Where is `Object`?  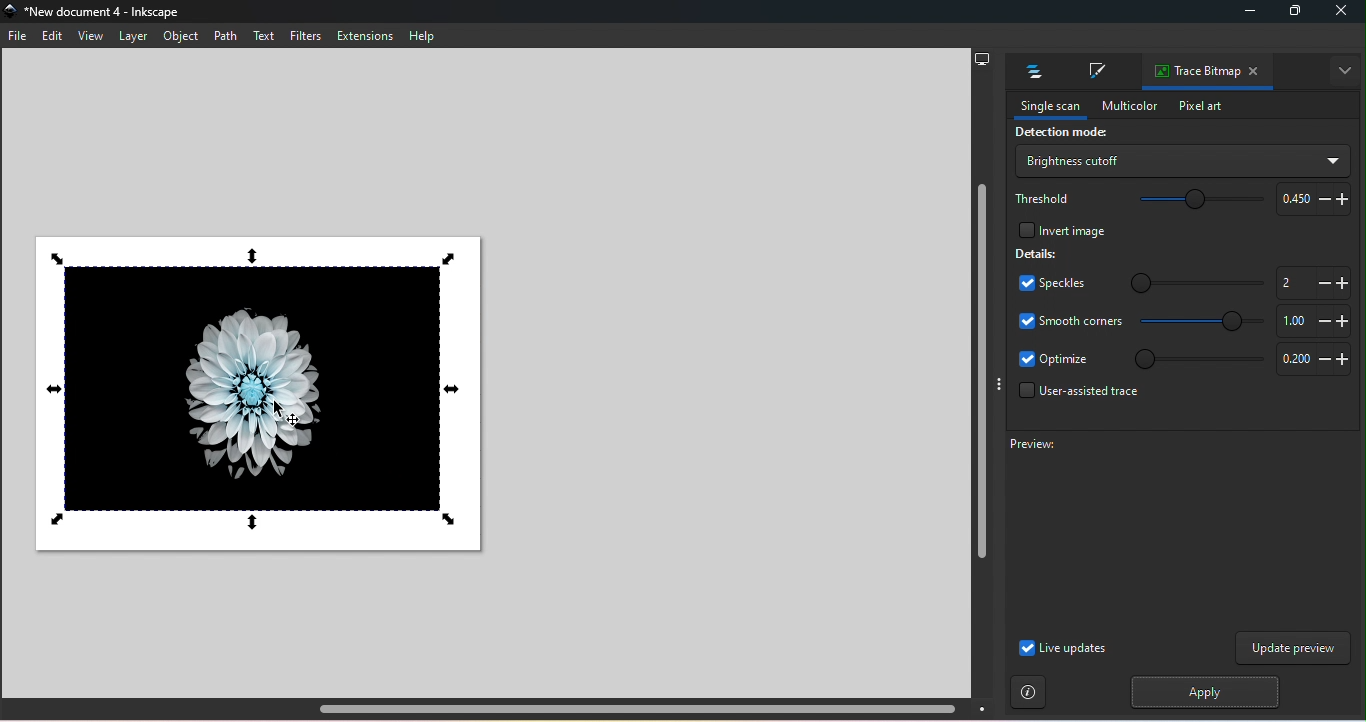 Object is located at coordinates (183, 38).